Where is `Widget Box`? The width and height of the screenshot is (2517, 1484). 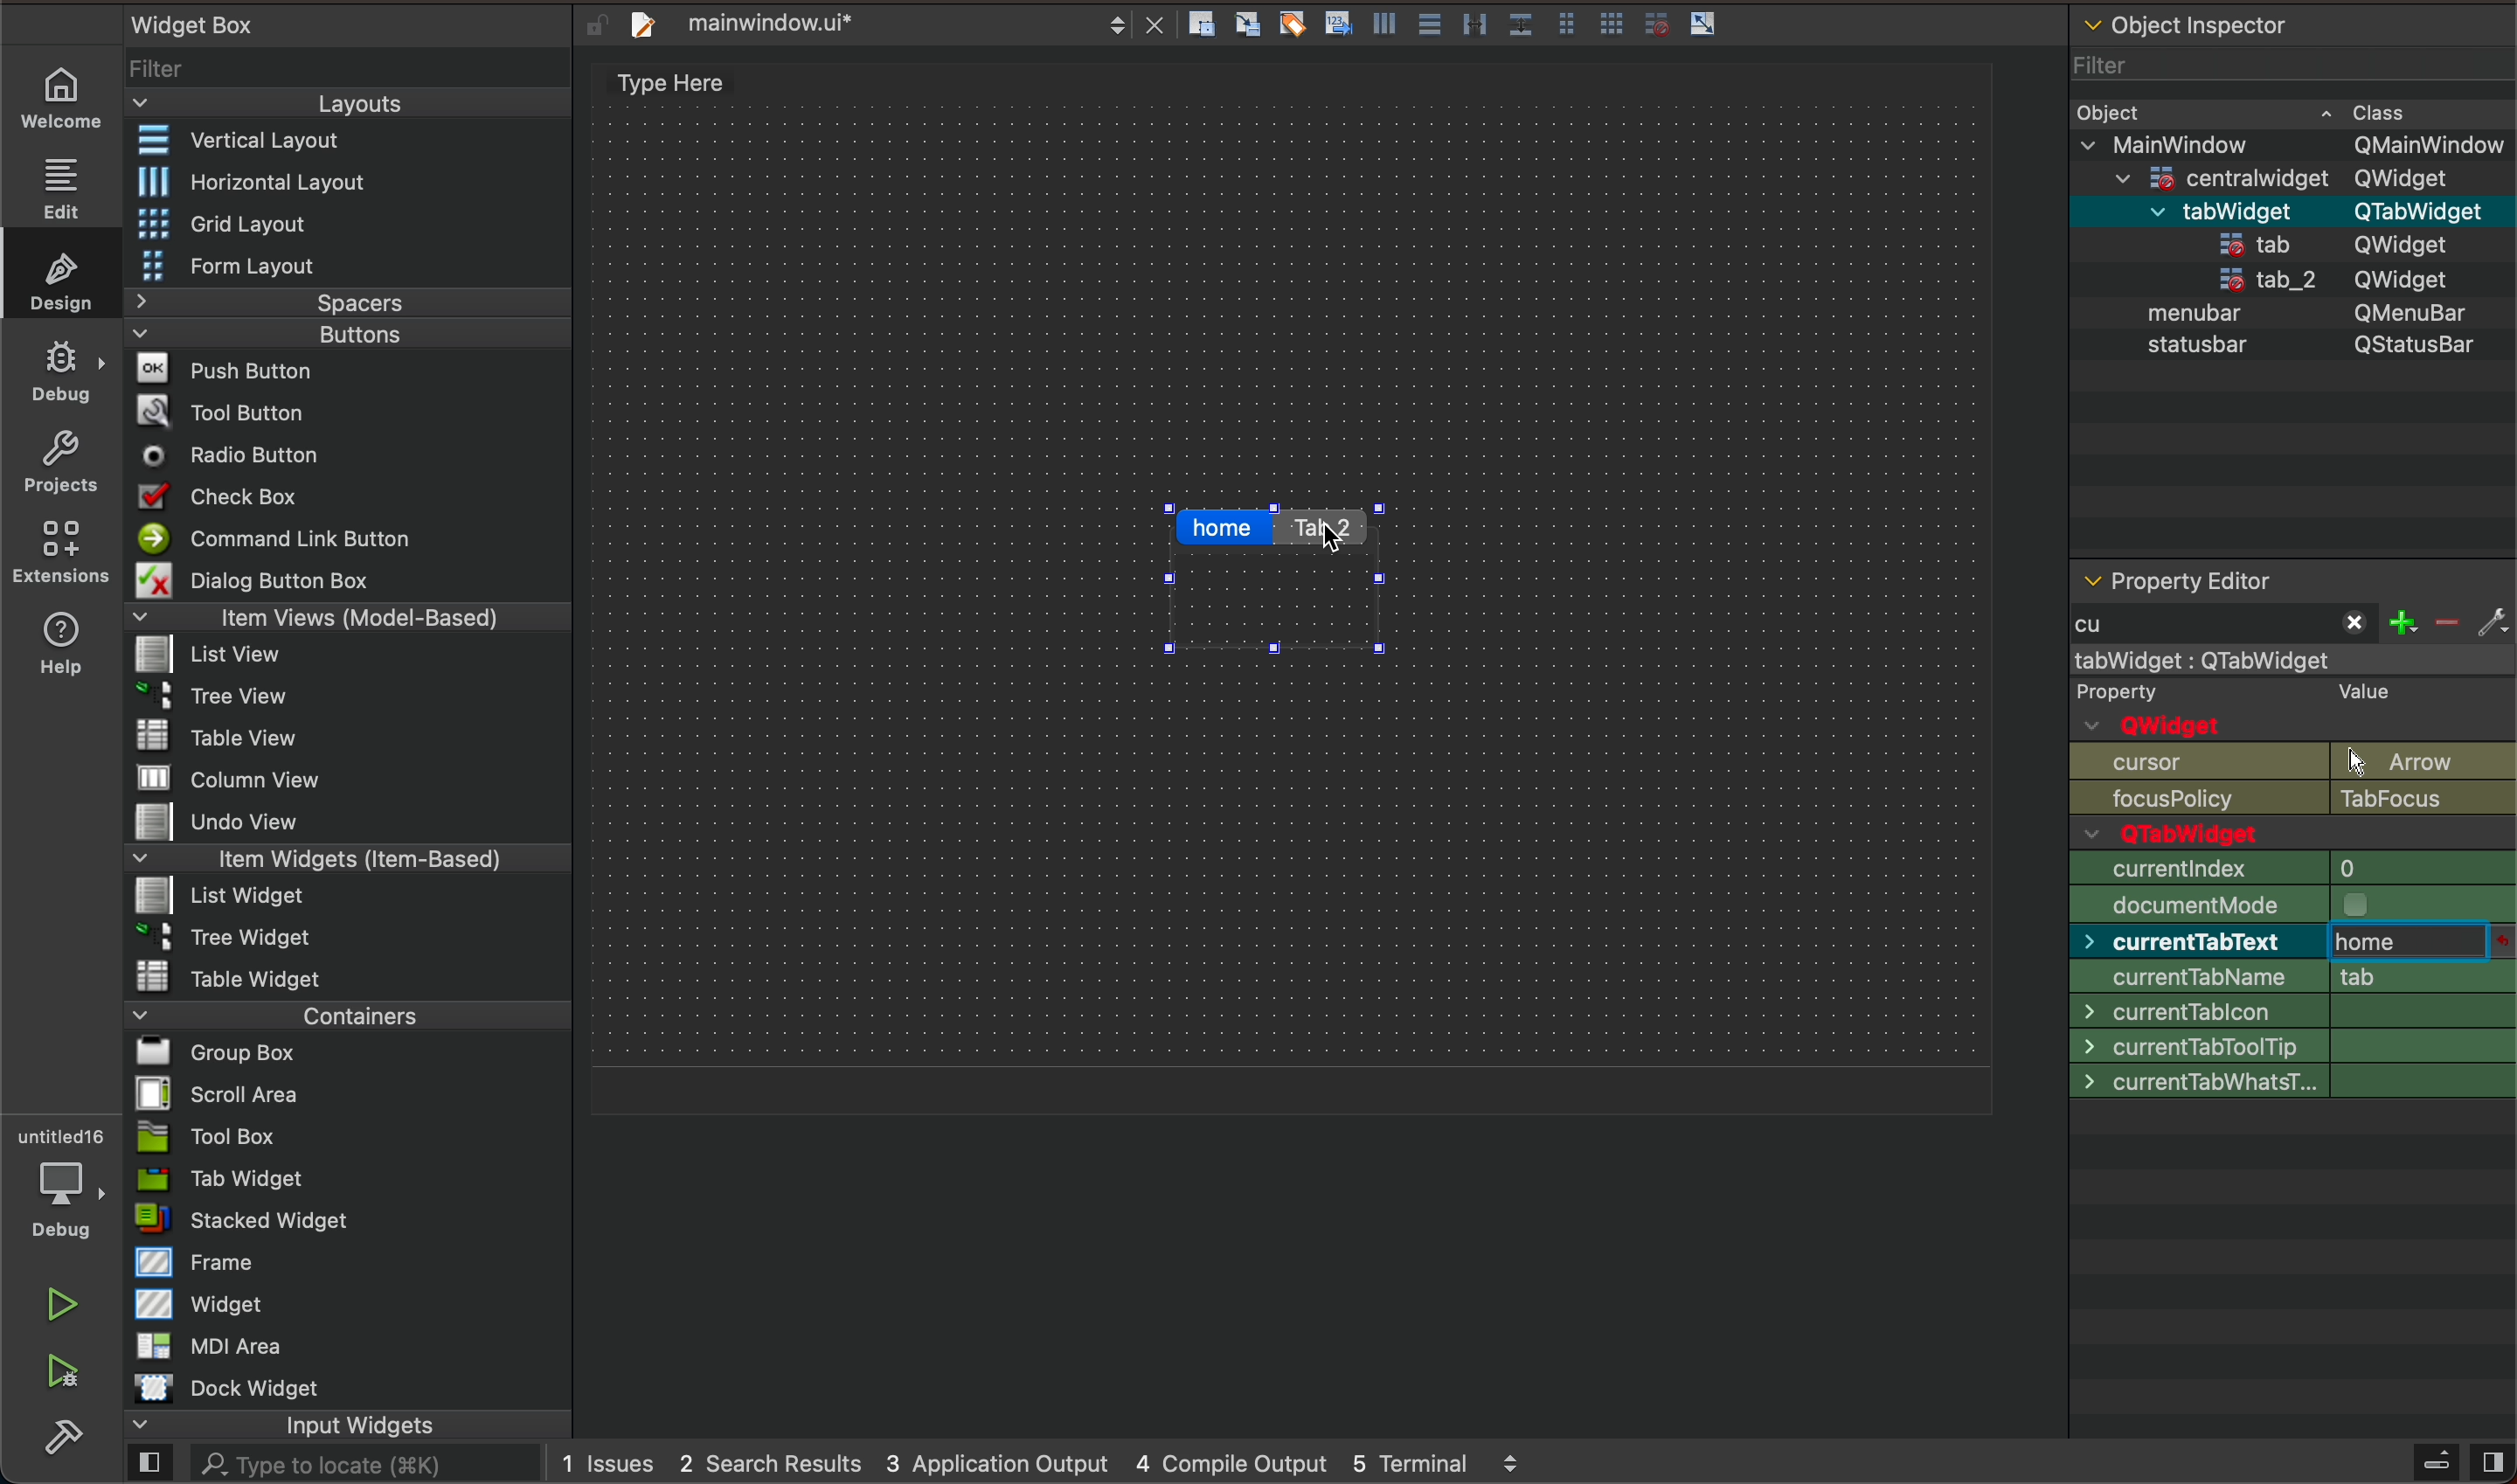
Widget Box is located at coordinates (186, 25).